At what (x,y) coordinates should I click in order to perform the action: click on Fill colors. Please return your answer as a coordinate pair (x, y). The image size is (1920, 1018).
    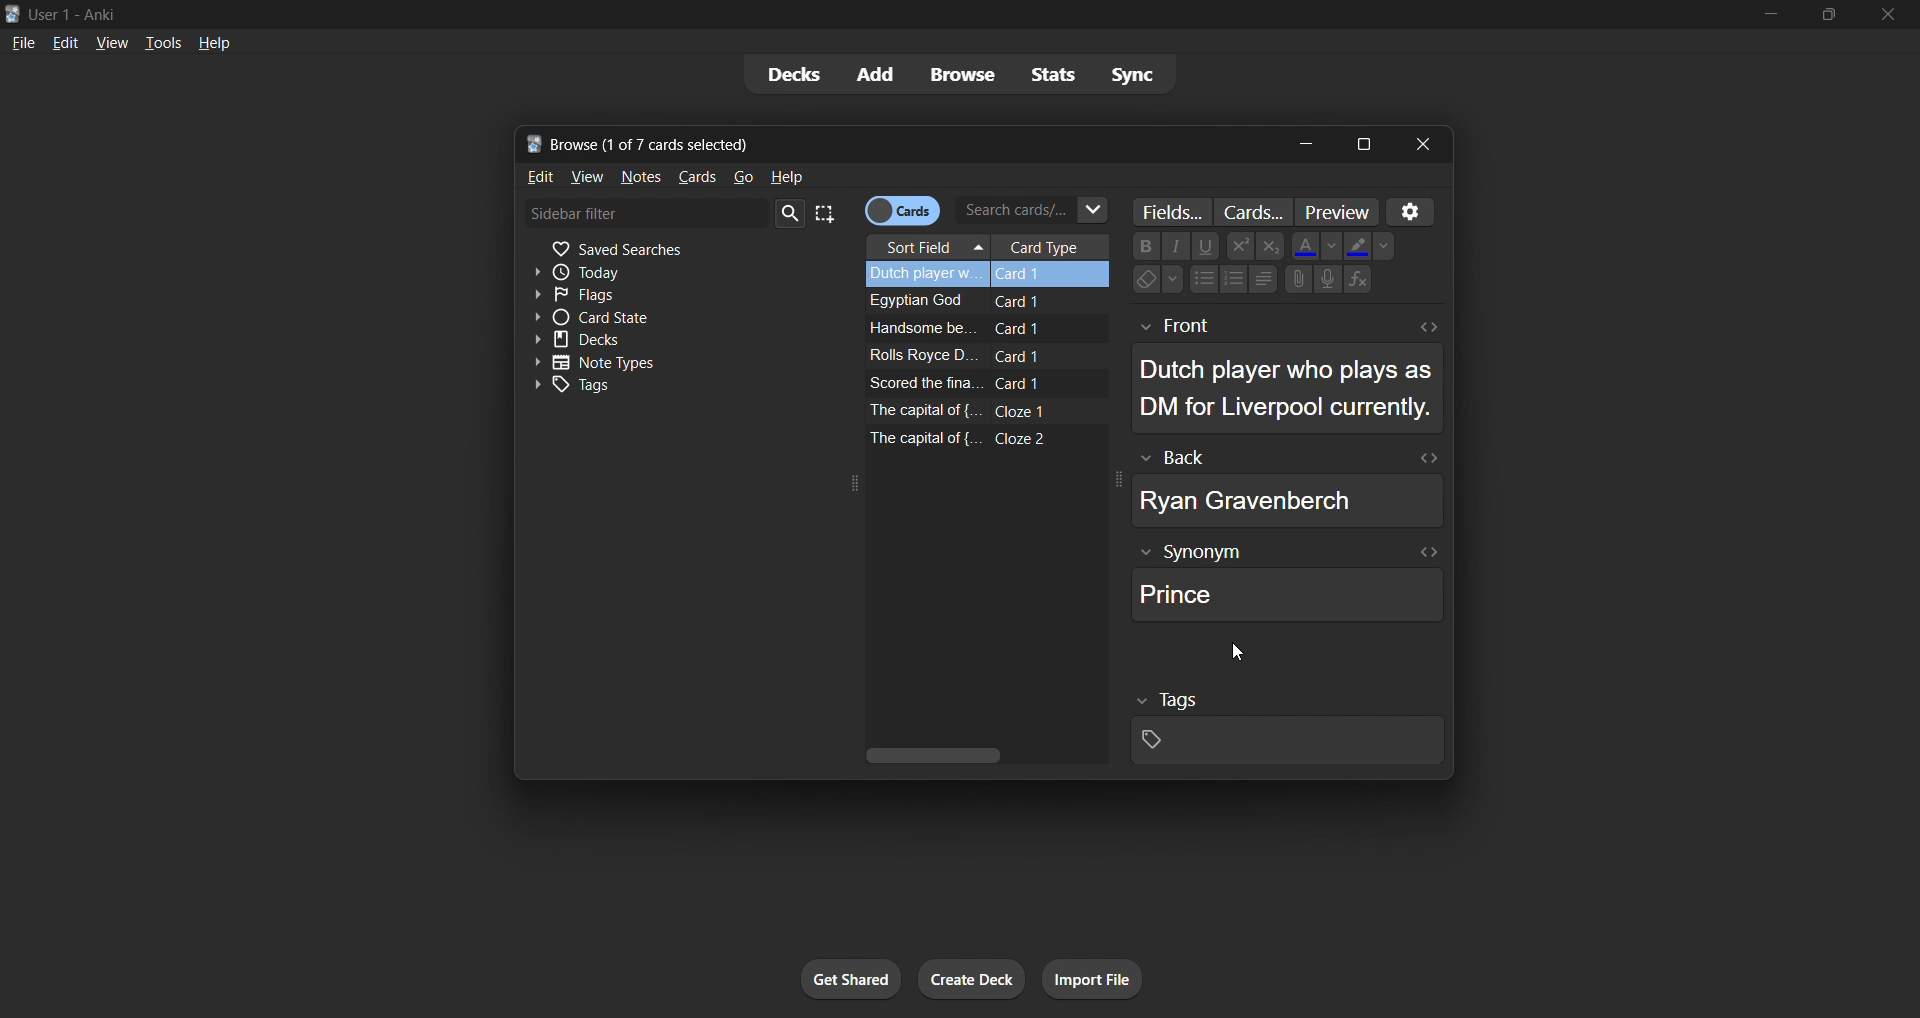
    Looking at the image, I should click on (1358, 244).